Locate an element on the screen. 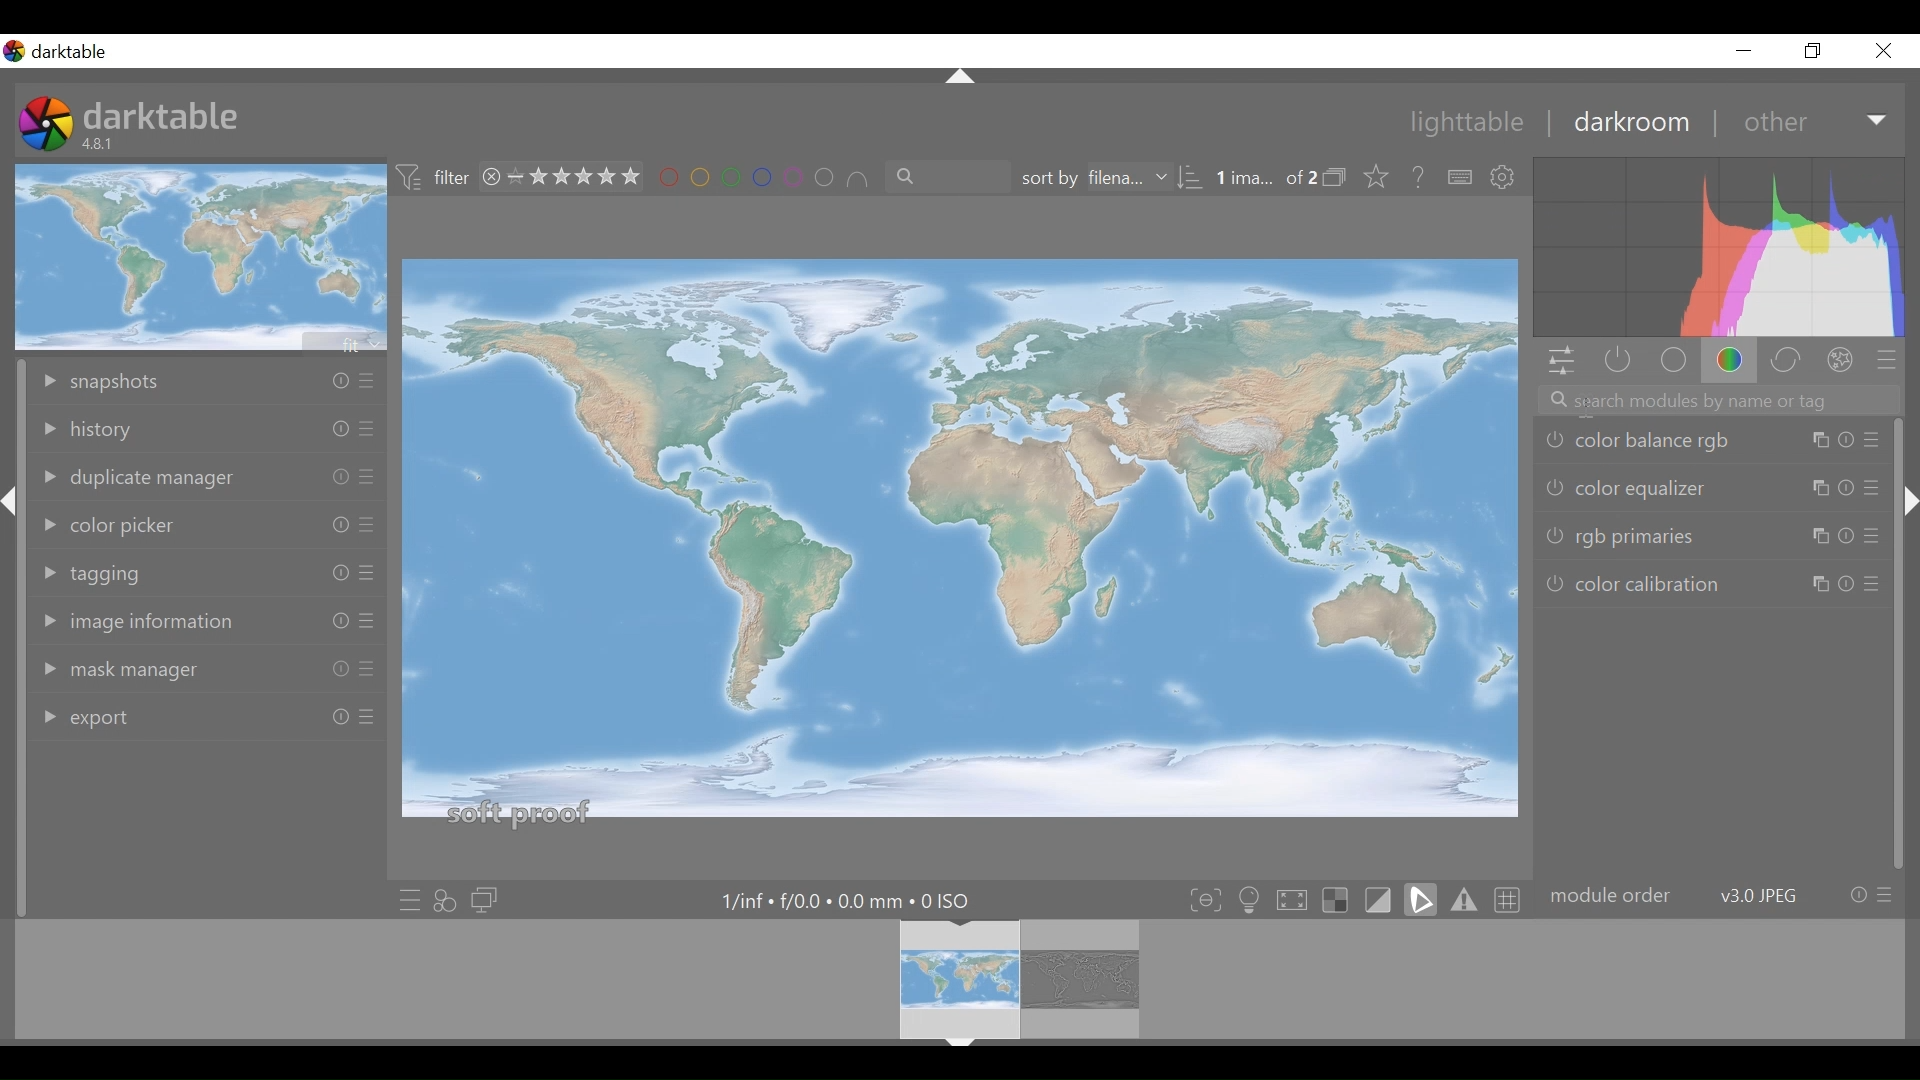 The image size is (1920, 1080). expand/collapse is located at coordinates (12, 504).